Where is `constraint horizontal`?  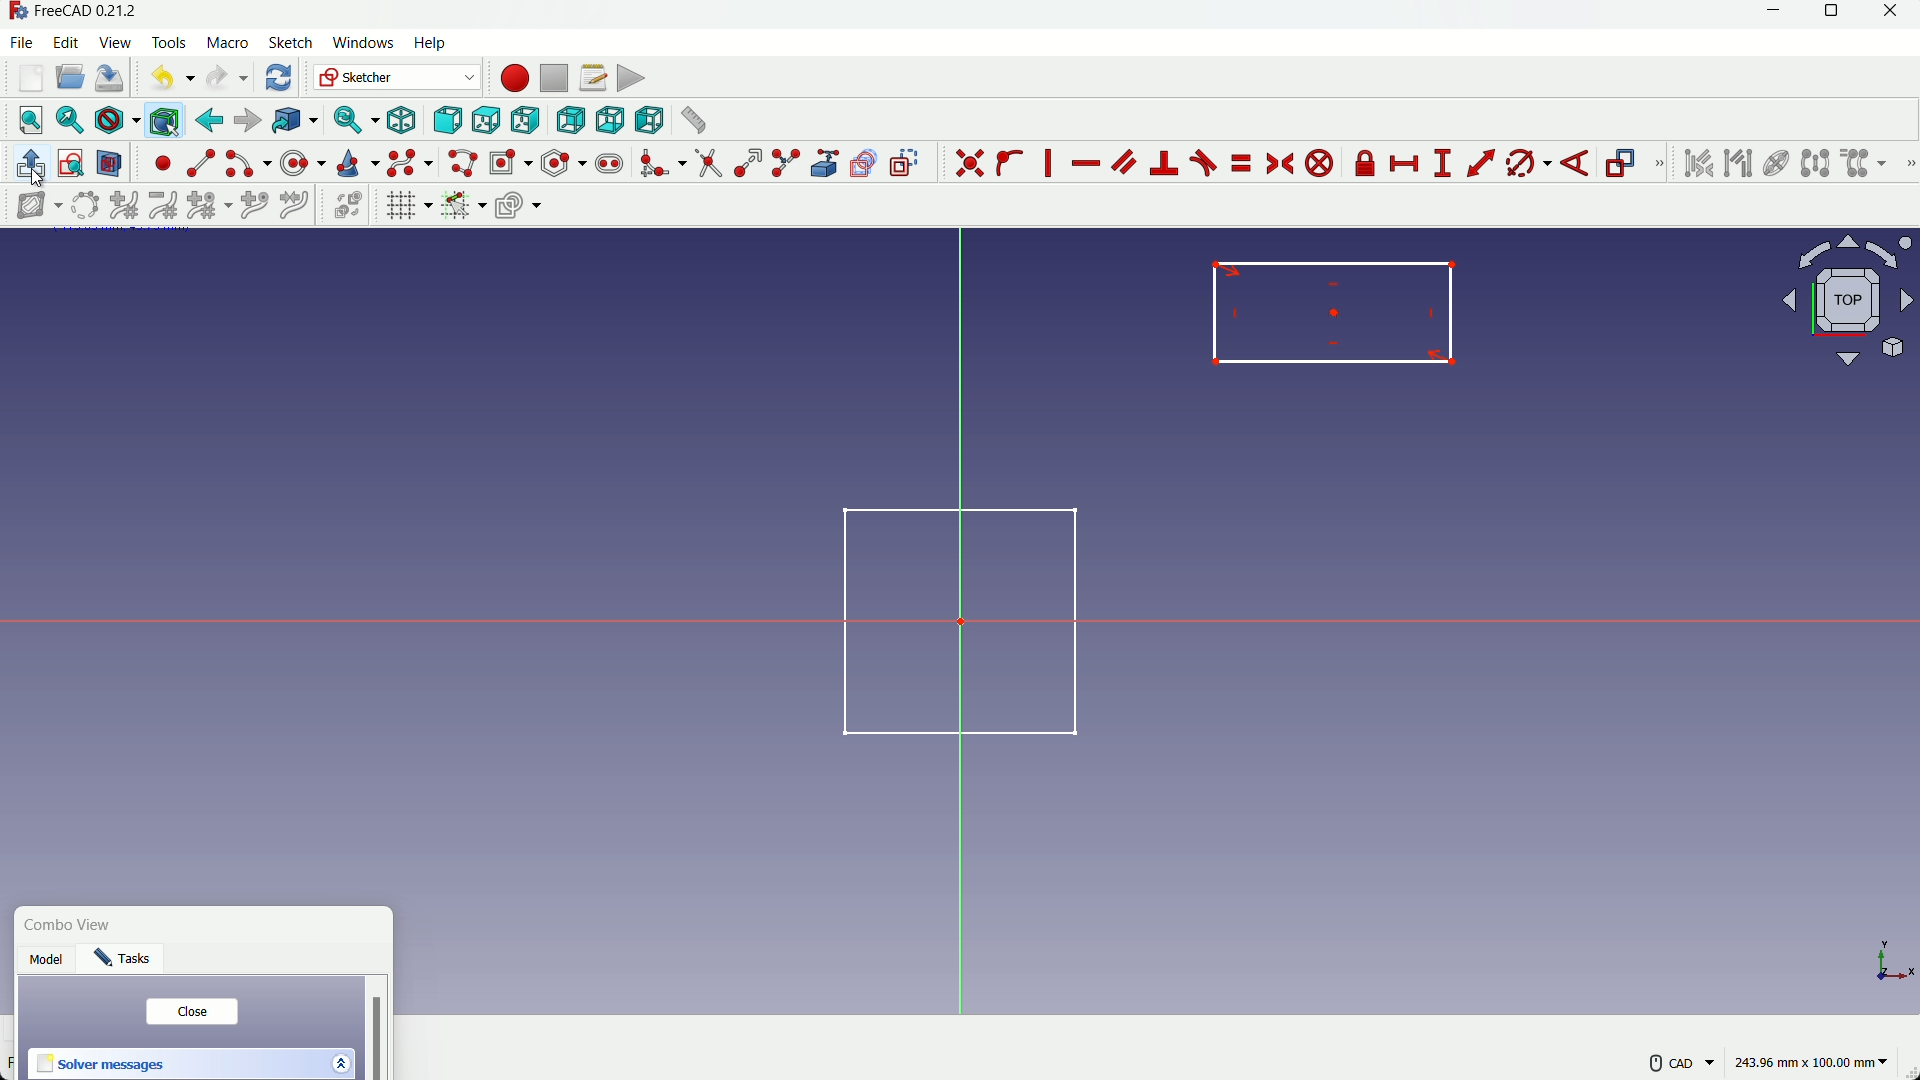 constraint horizontal is located at coordinates (1085, 165).